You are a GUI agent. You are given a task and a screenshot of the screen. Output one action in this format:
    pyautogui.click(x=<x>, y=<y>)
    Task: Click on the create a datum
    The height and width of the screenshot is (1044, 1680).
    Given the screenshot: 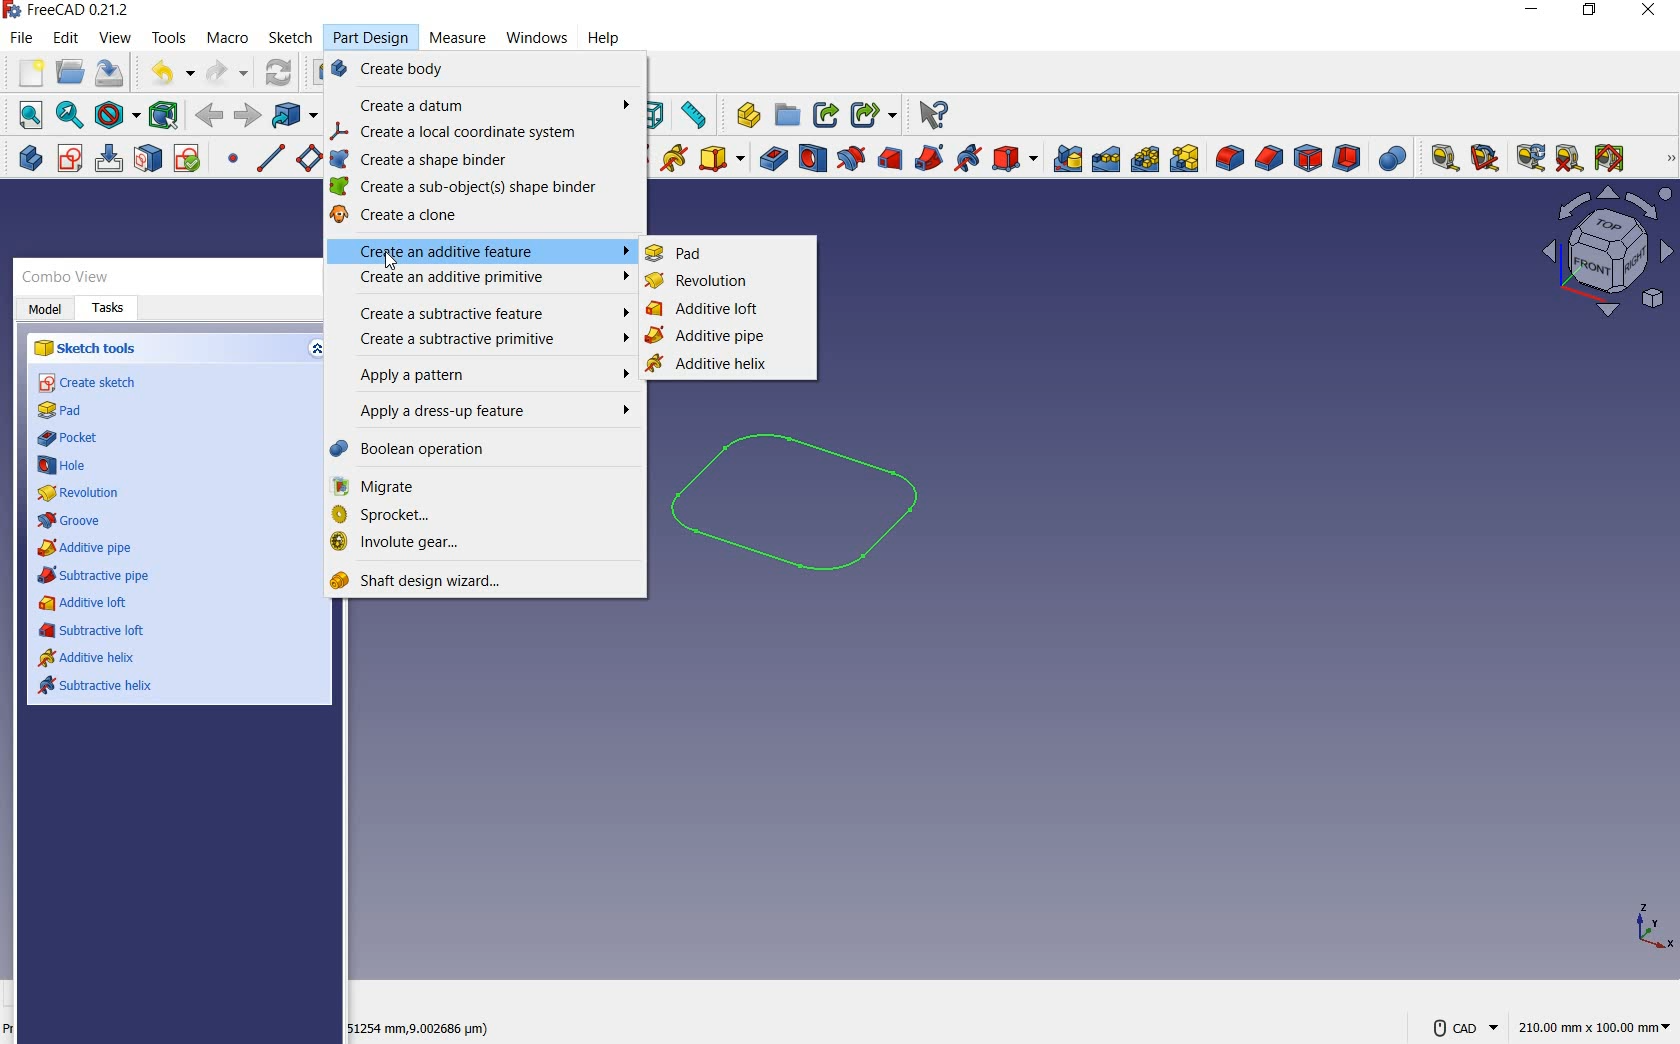 What is the action you would take?
    pyautogui.click(x=491, y=107)
    